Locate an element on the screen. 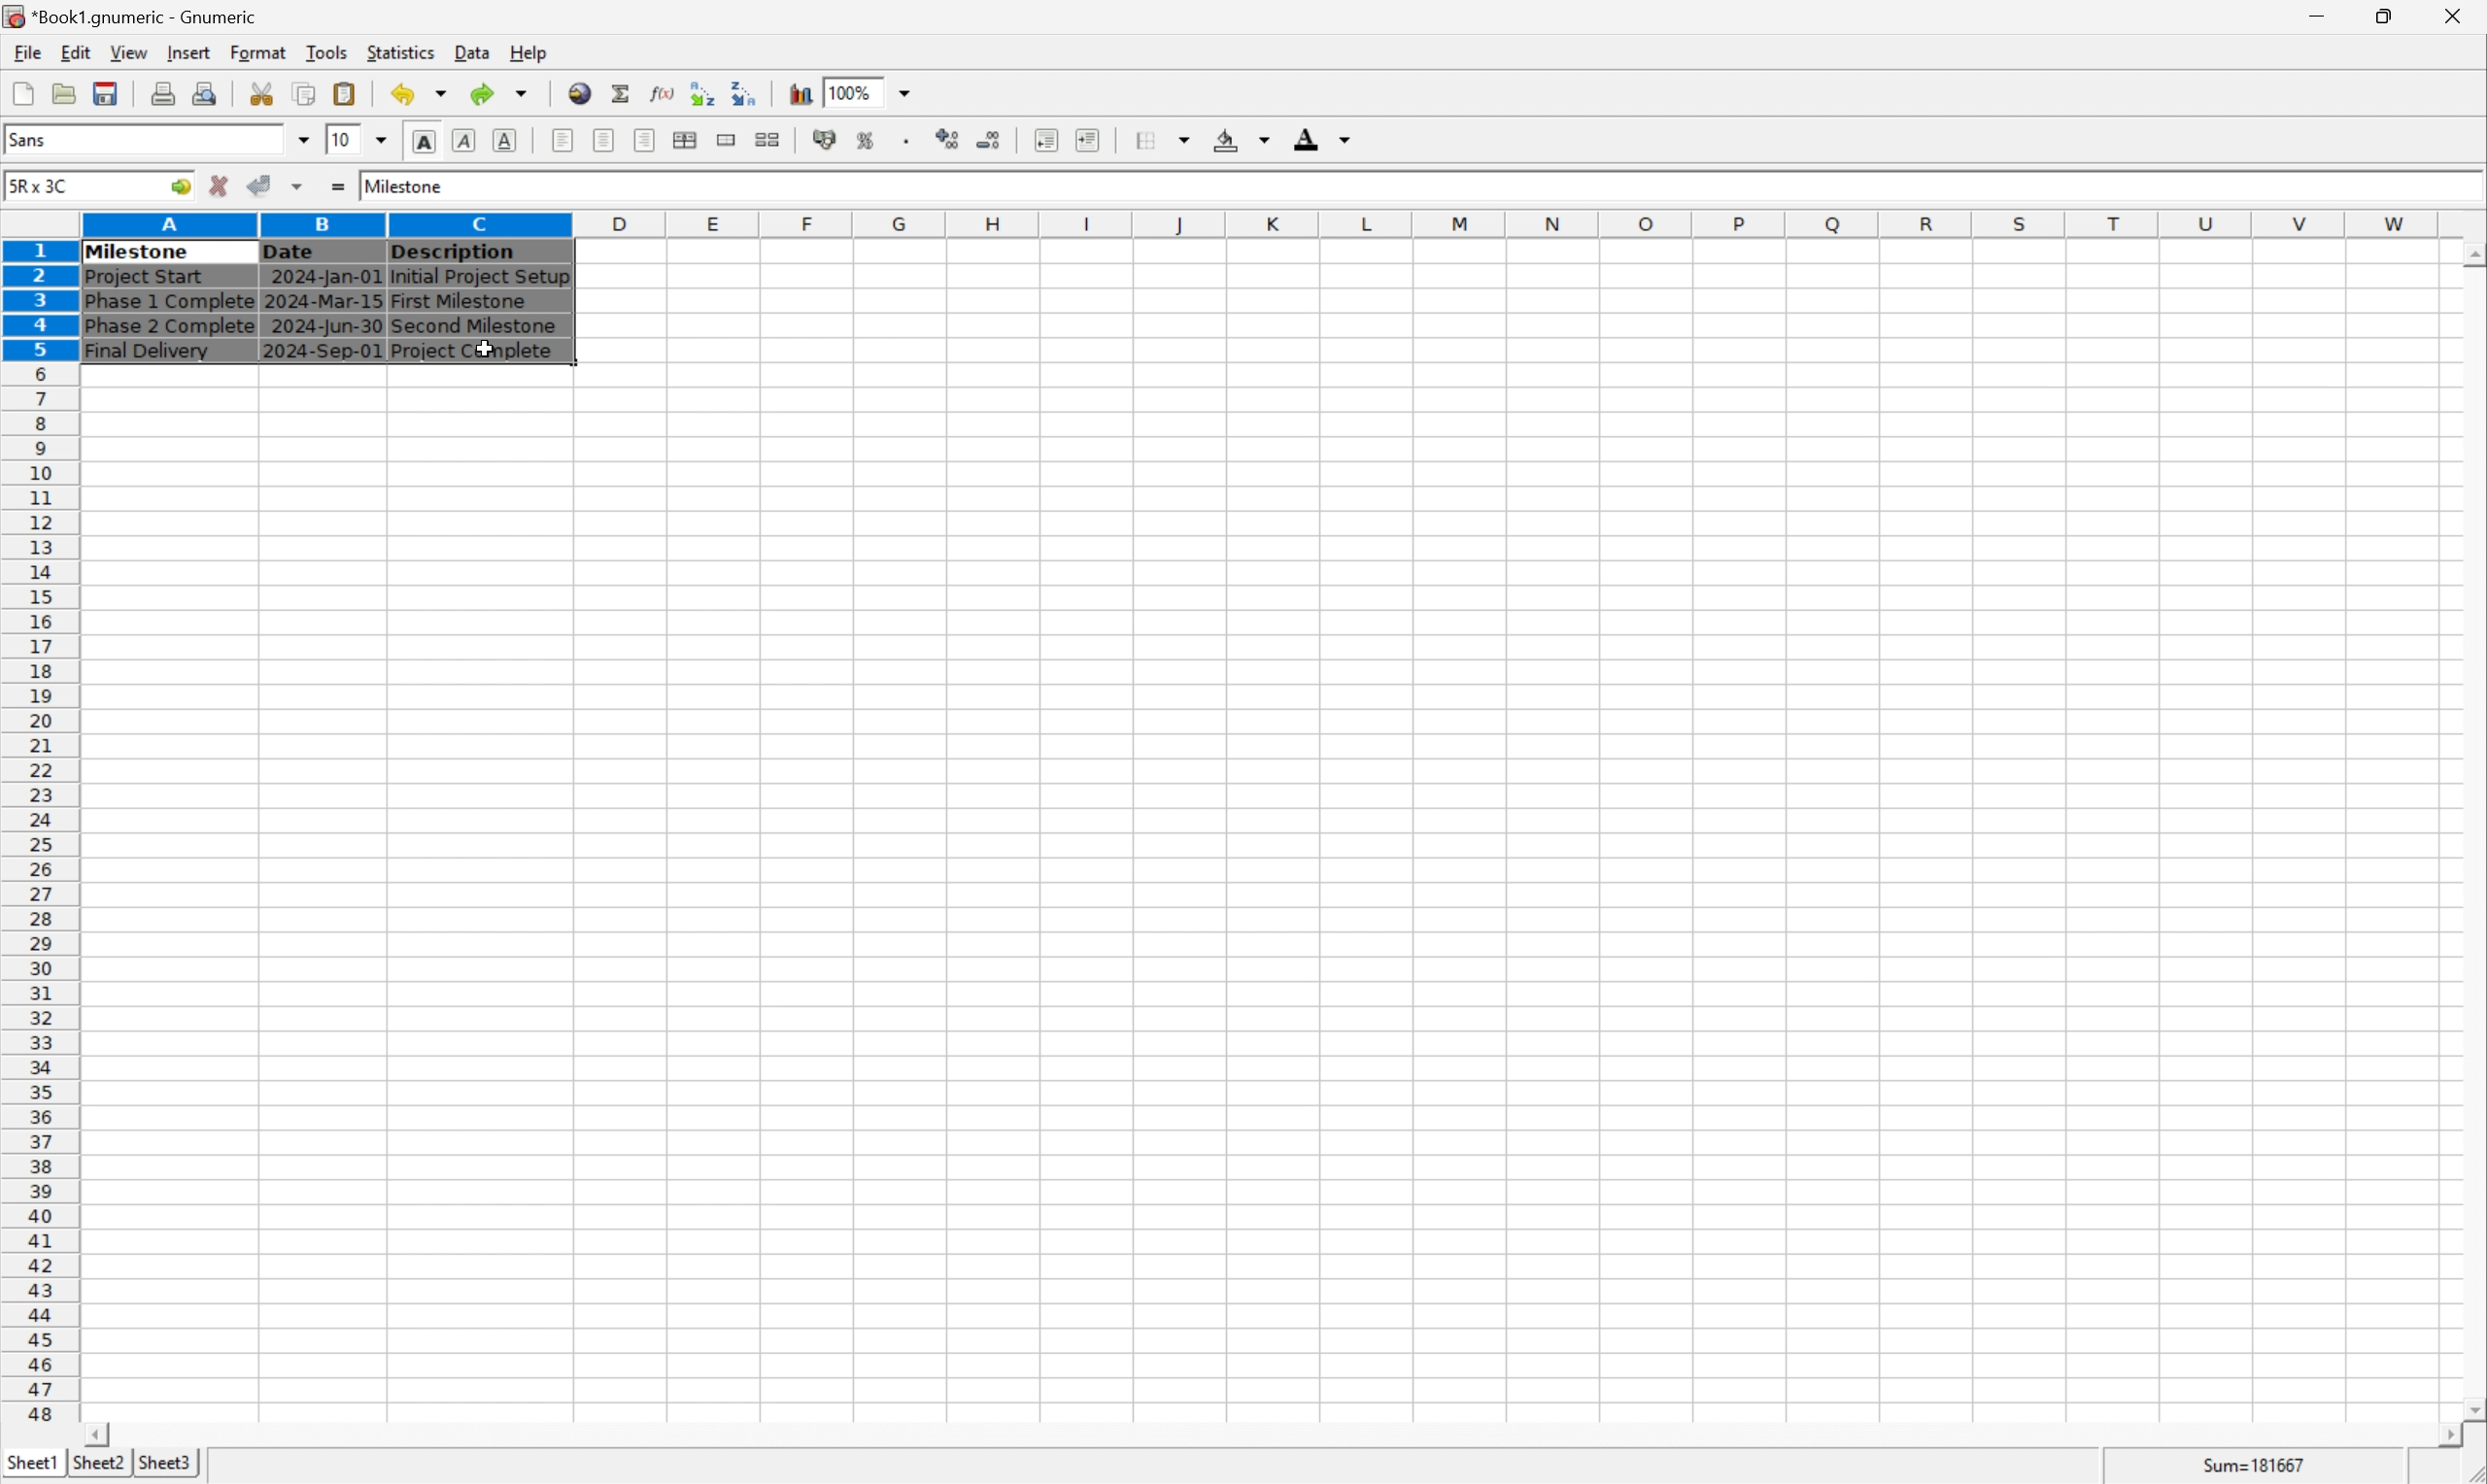 This screenshot has height=1484, width=2487. redo is located at coordinates (503, 92).